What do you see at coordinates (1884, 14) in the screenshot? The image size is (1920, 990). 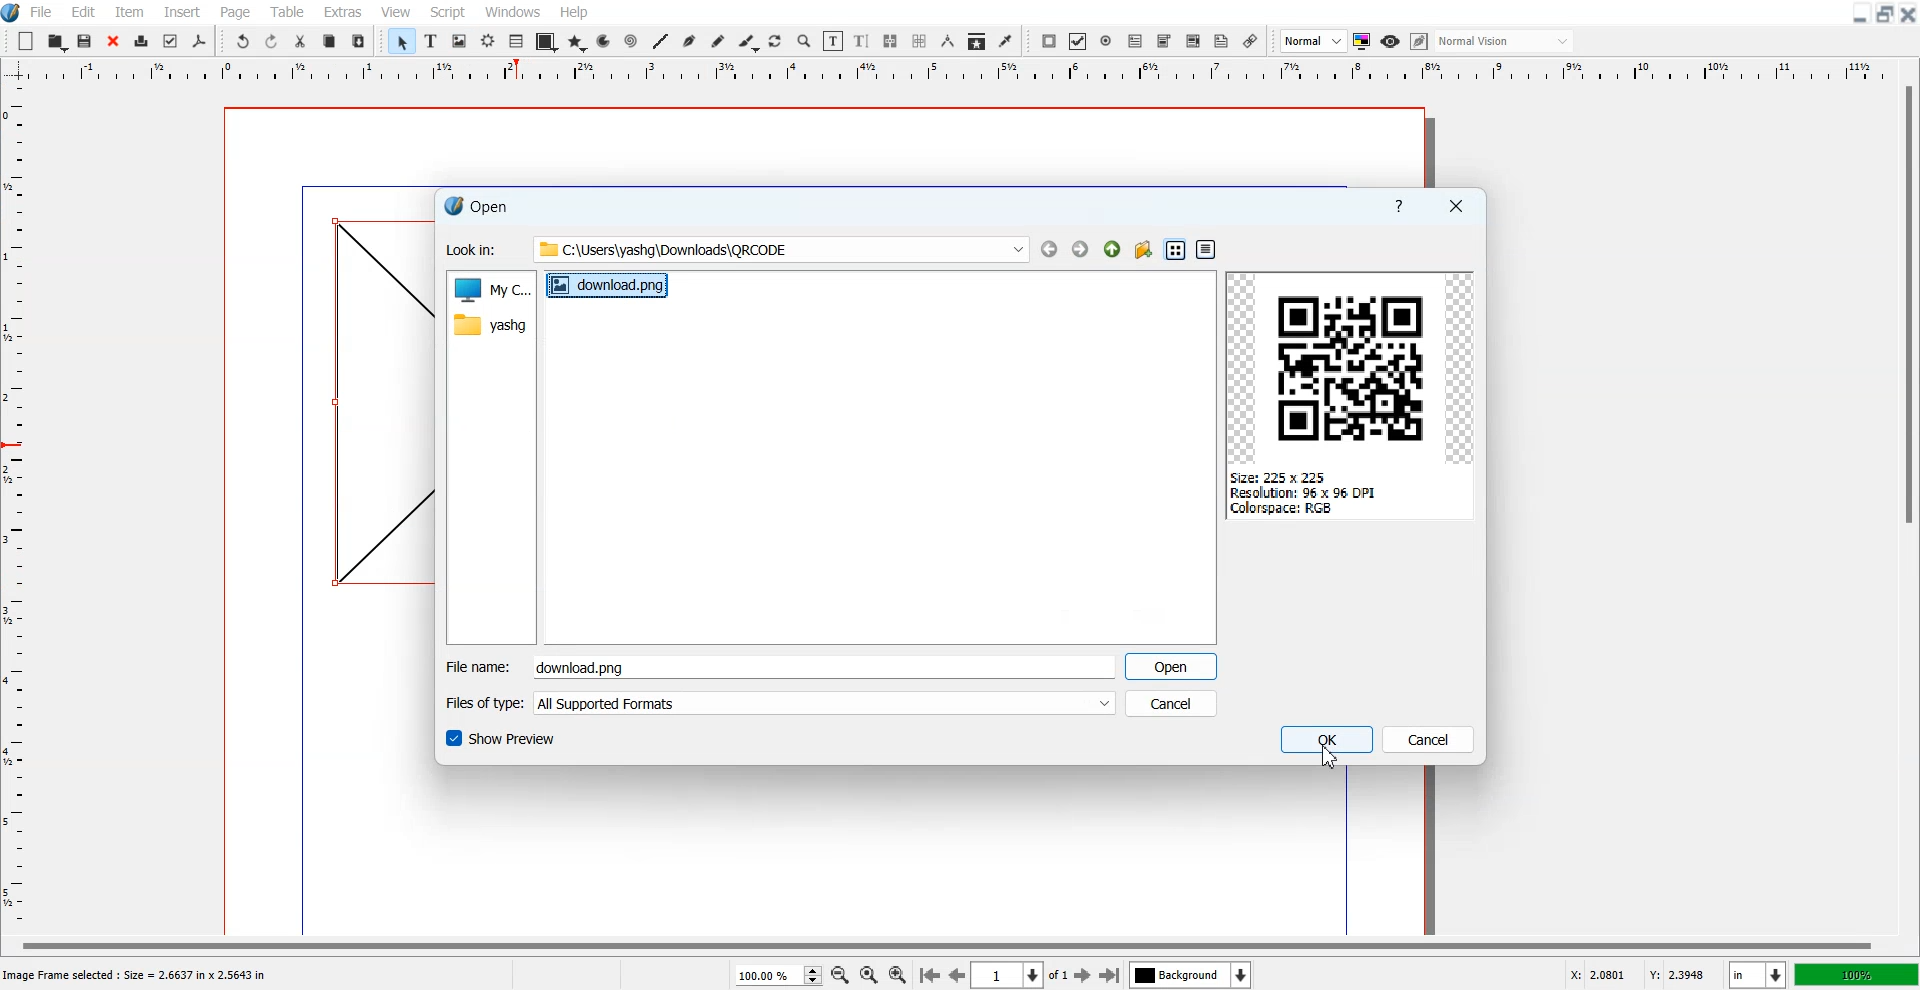 I see `Maximize` at bounding box center [1884, 14].